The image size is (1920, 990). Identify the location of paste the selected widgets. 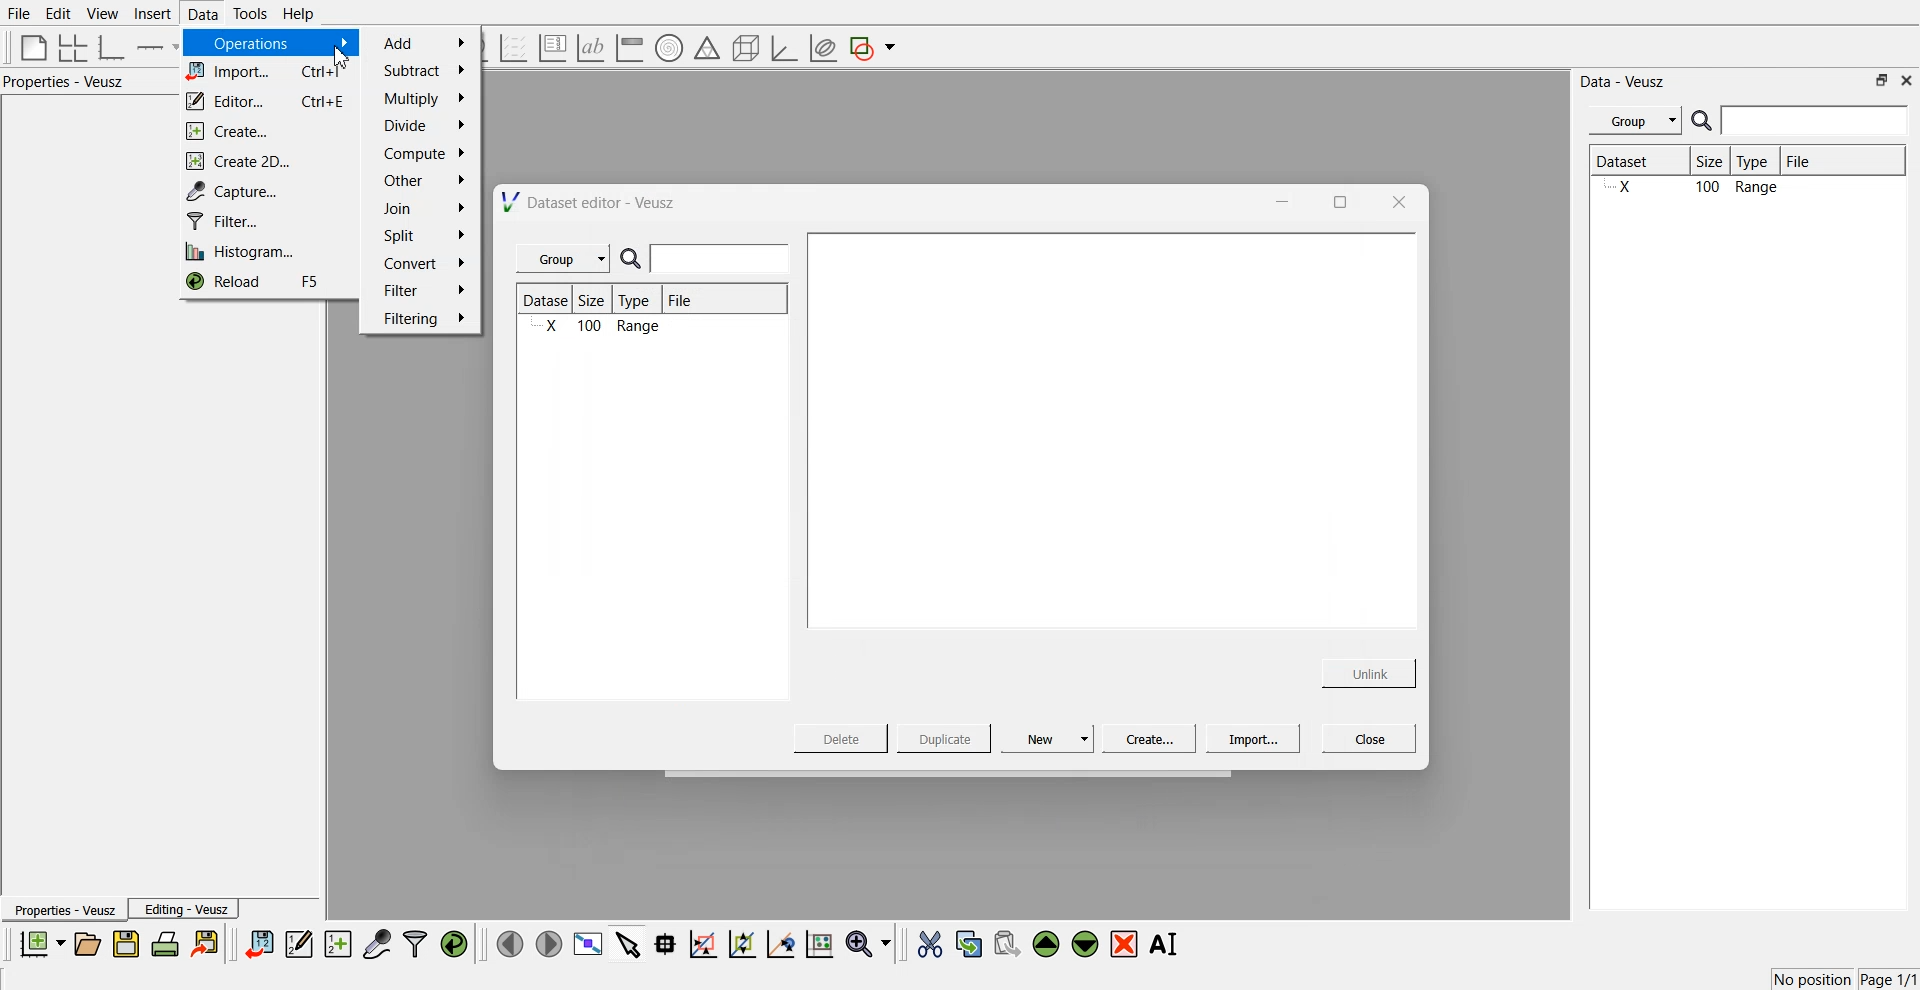
(1005, 943).